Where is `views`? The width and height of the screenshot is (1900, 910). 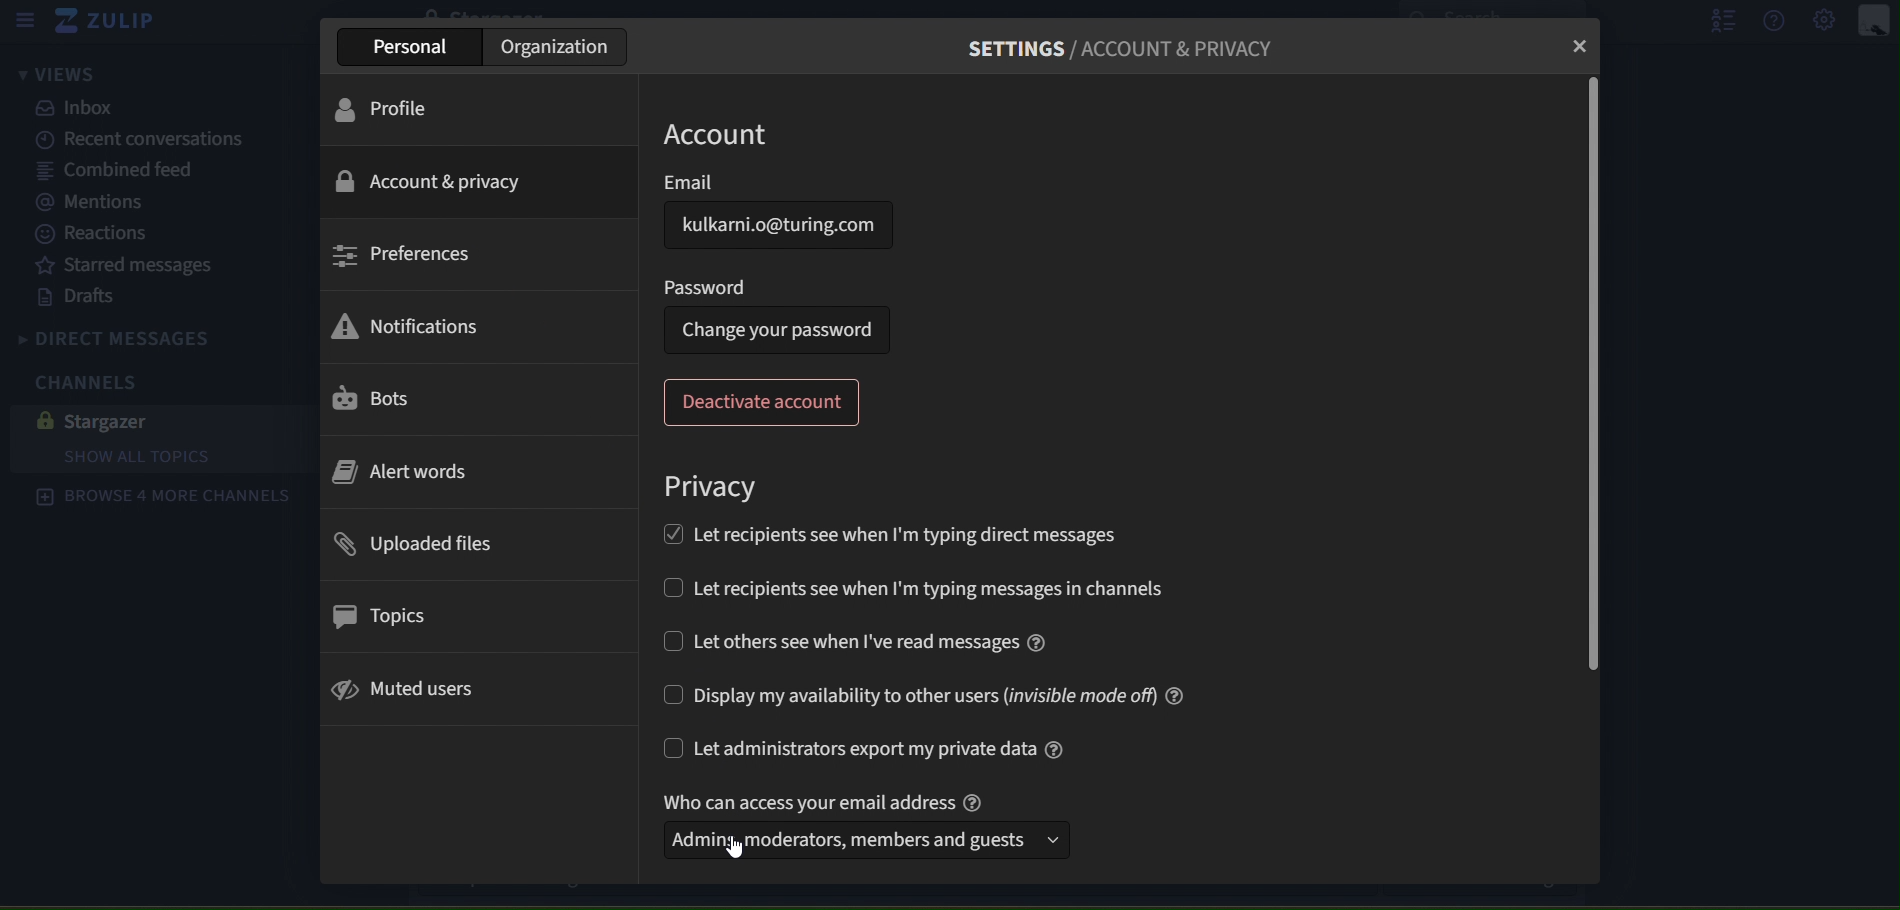 views is located at coordinates (53, 76).